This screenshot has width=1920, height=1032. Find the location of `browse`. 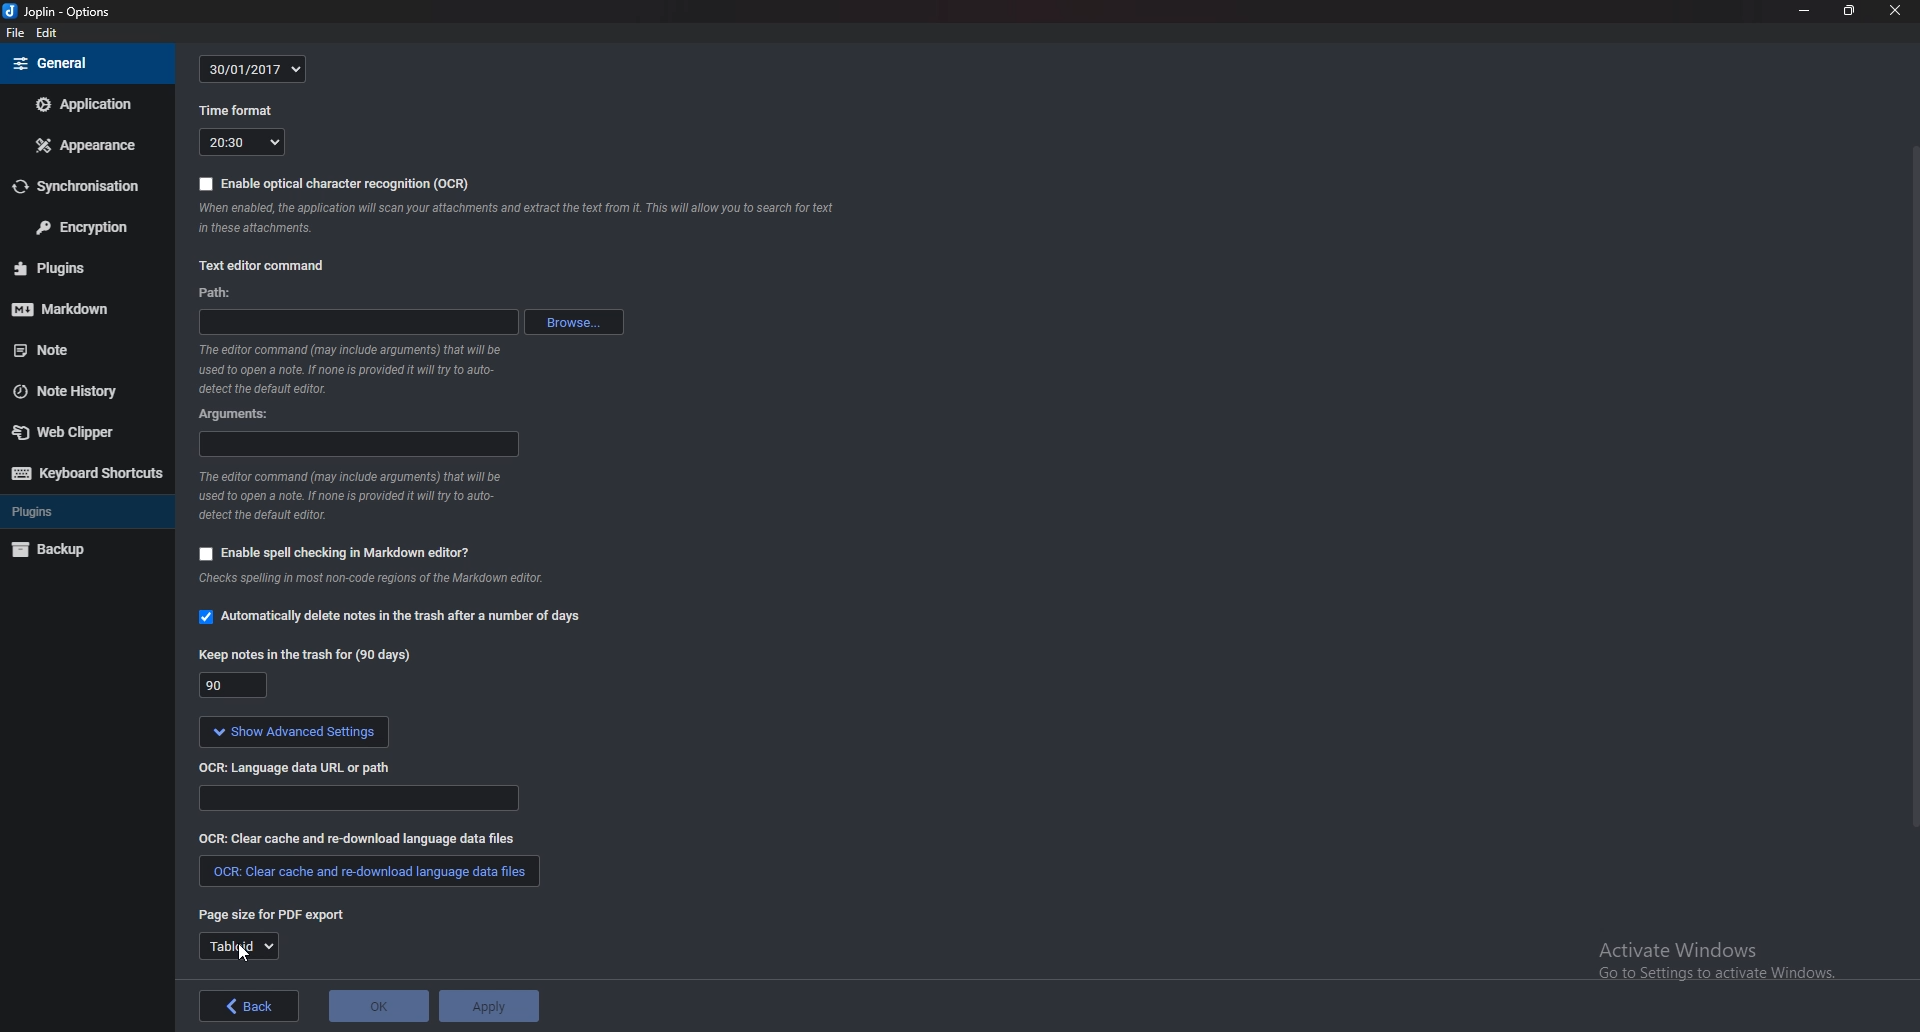

browse is located at coordinates (571, 322).